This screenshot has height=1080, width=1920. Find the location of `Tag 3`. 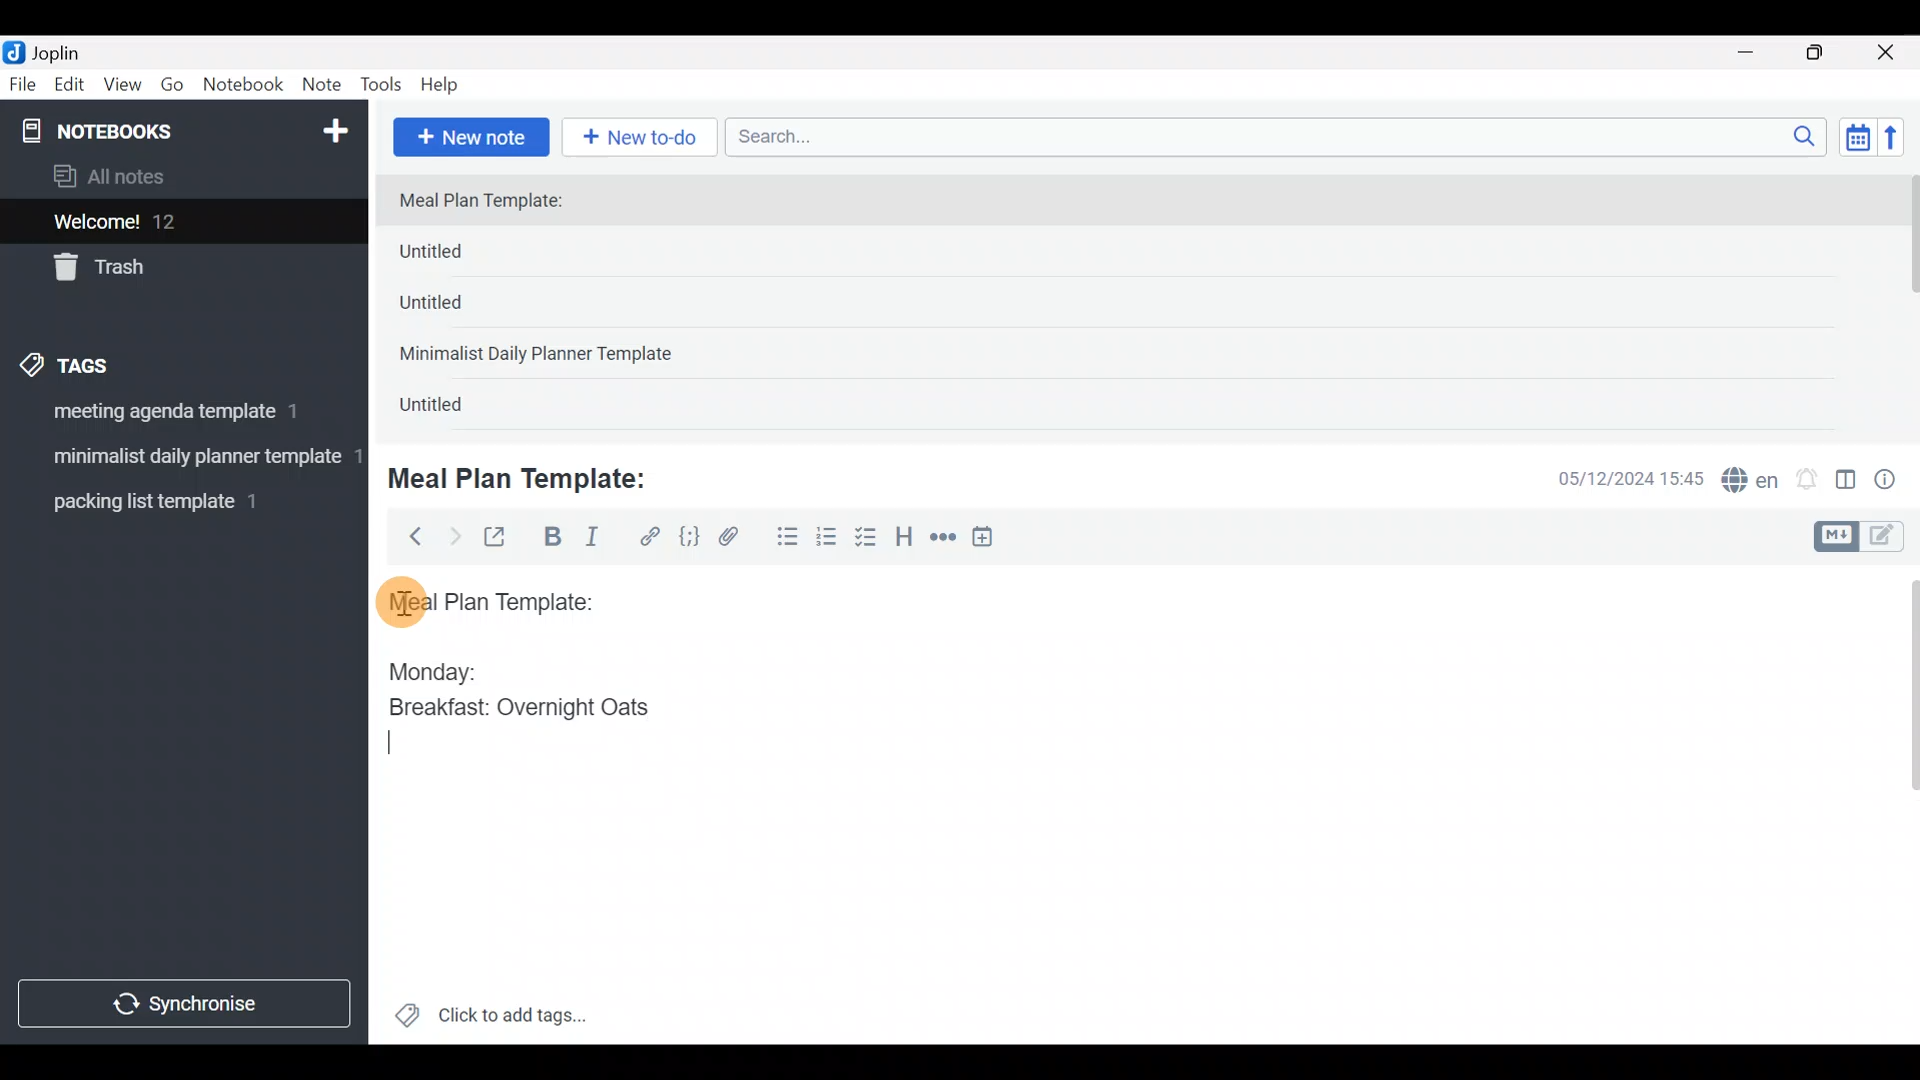

Tag 3 is located at coordinates (177, 501).